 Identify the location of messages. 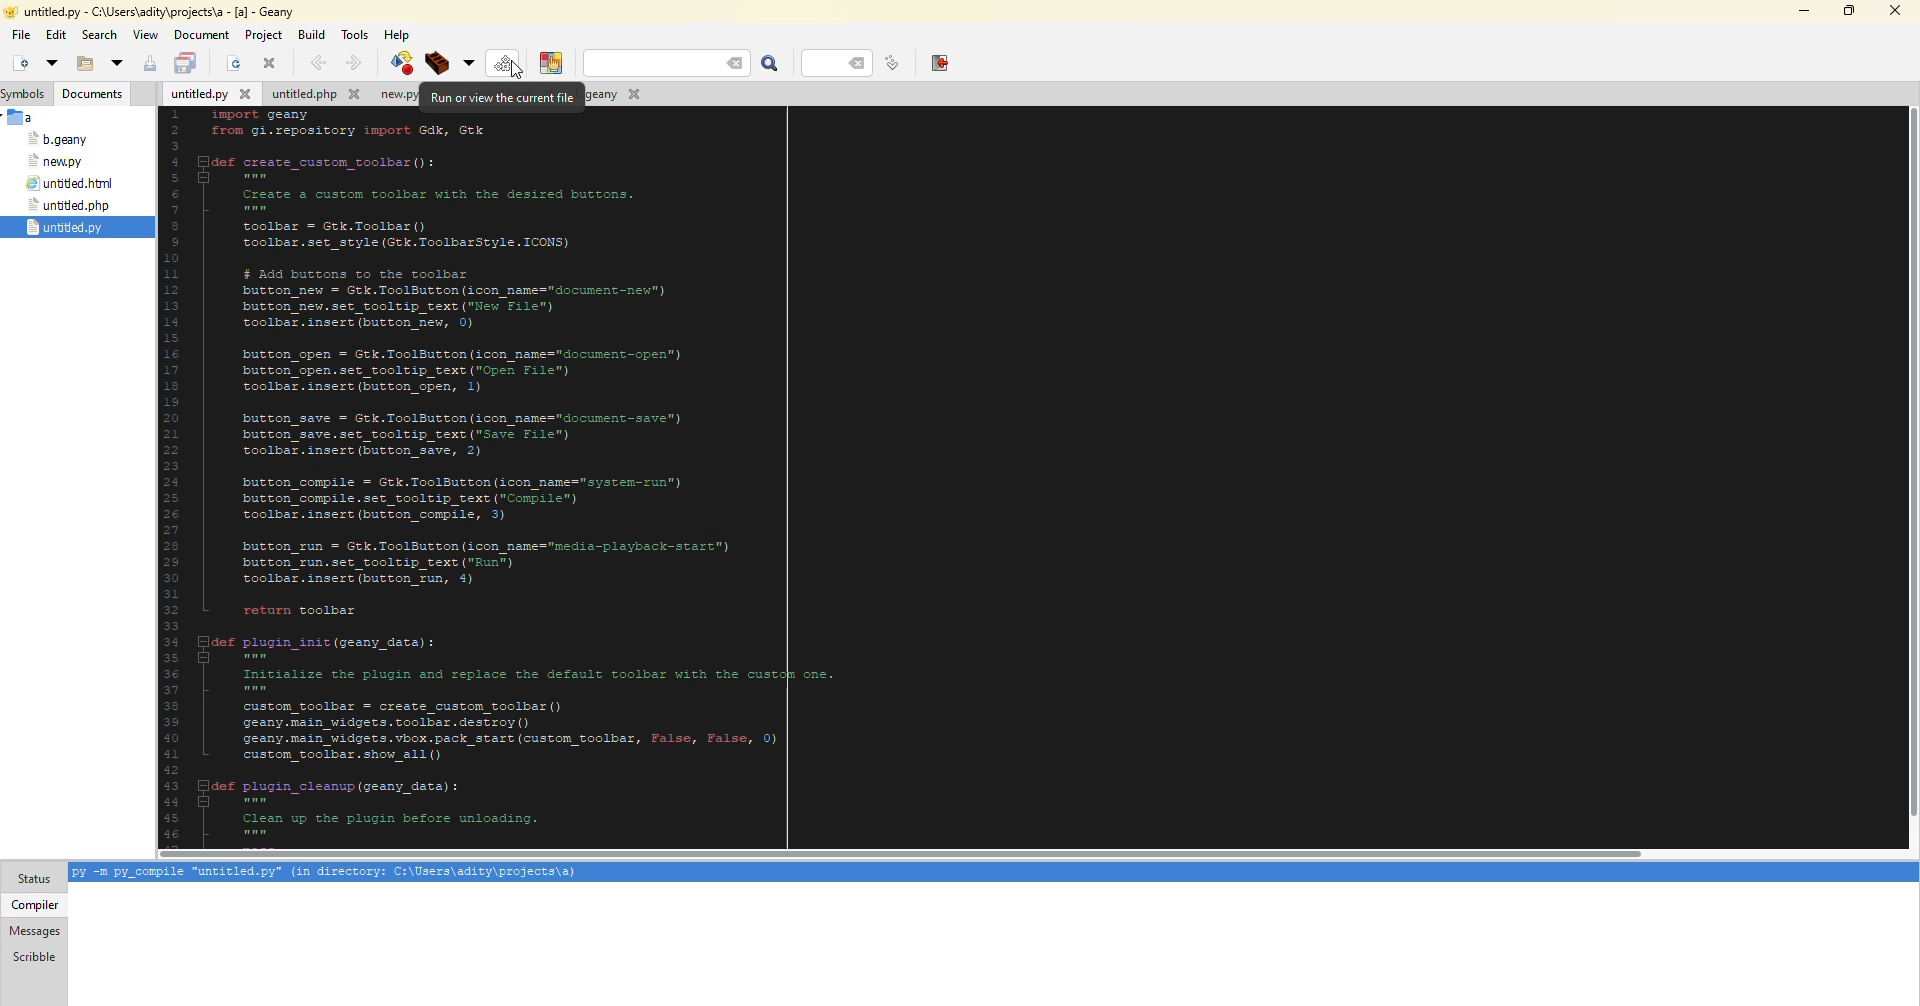
(37, 930).